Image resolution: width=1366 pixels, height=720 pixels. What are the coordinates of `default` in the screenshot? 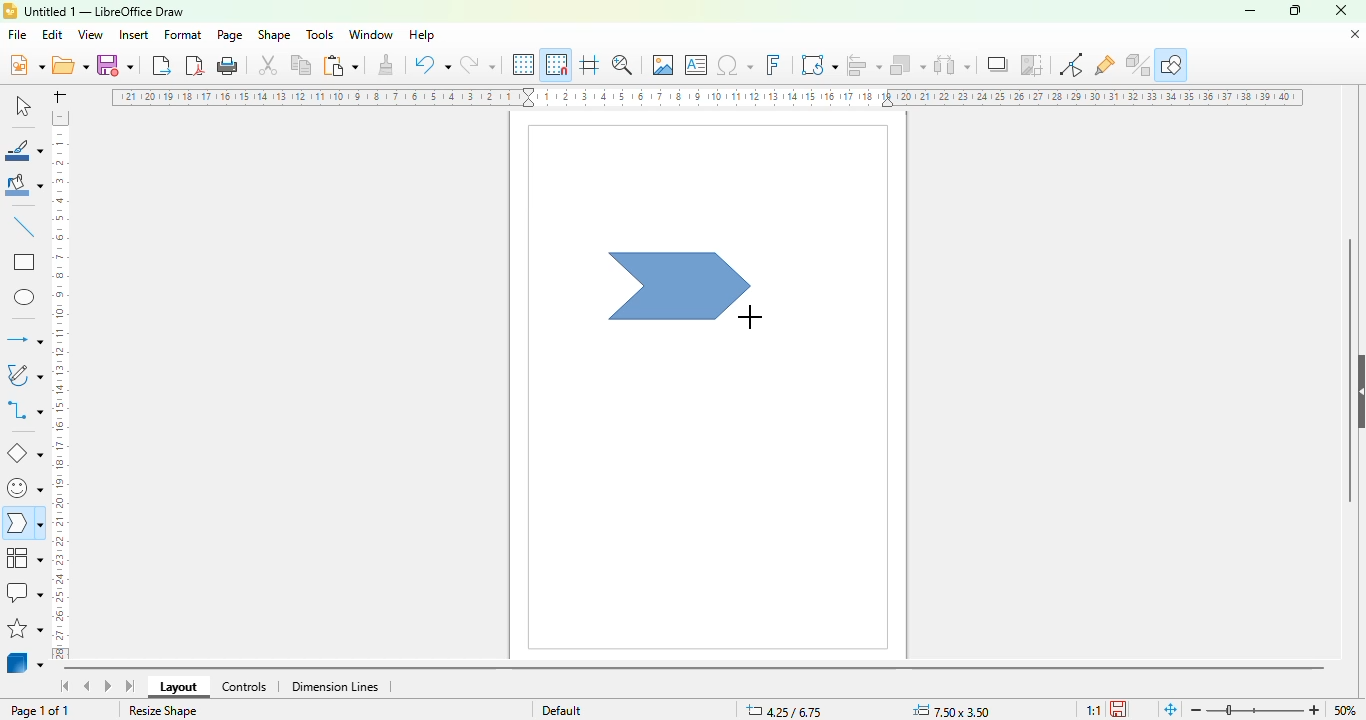 It's located at (562, 710).